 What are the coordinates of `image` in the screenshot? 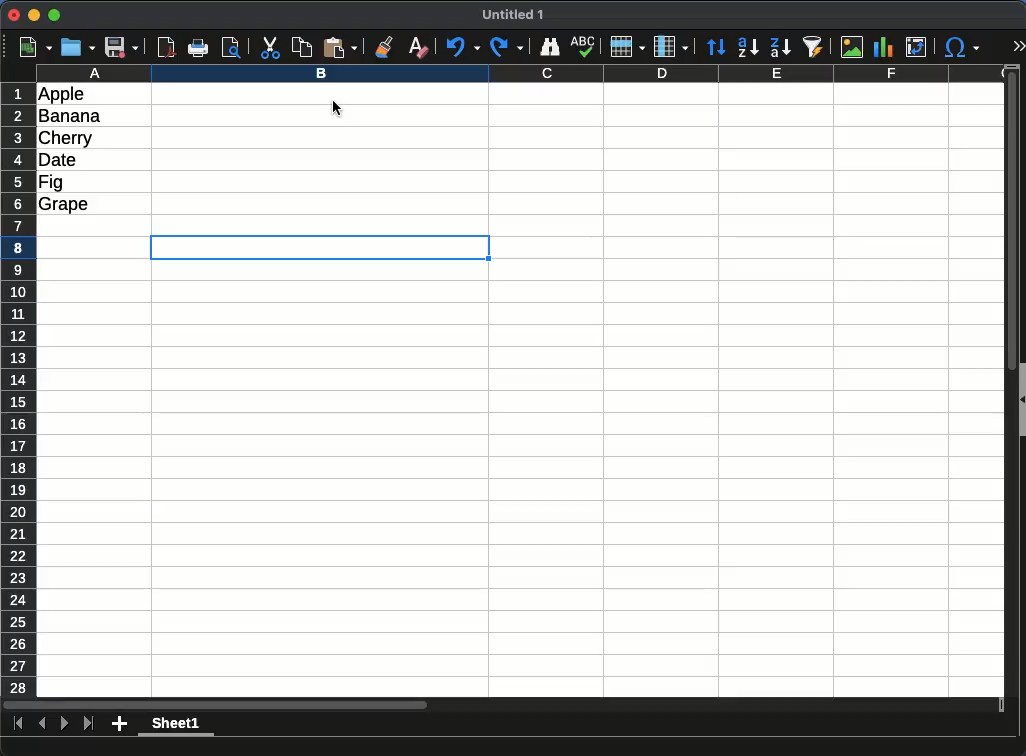 It's located at (852, 47).